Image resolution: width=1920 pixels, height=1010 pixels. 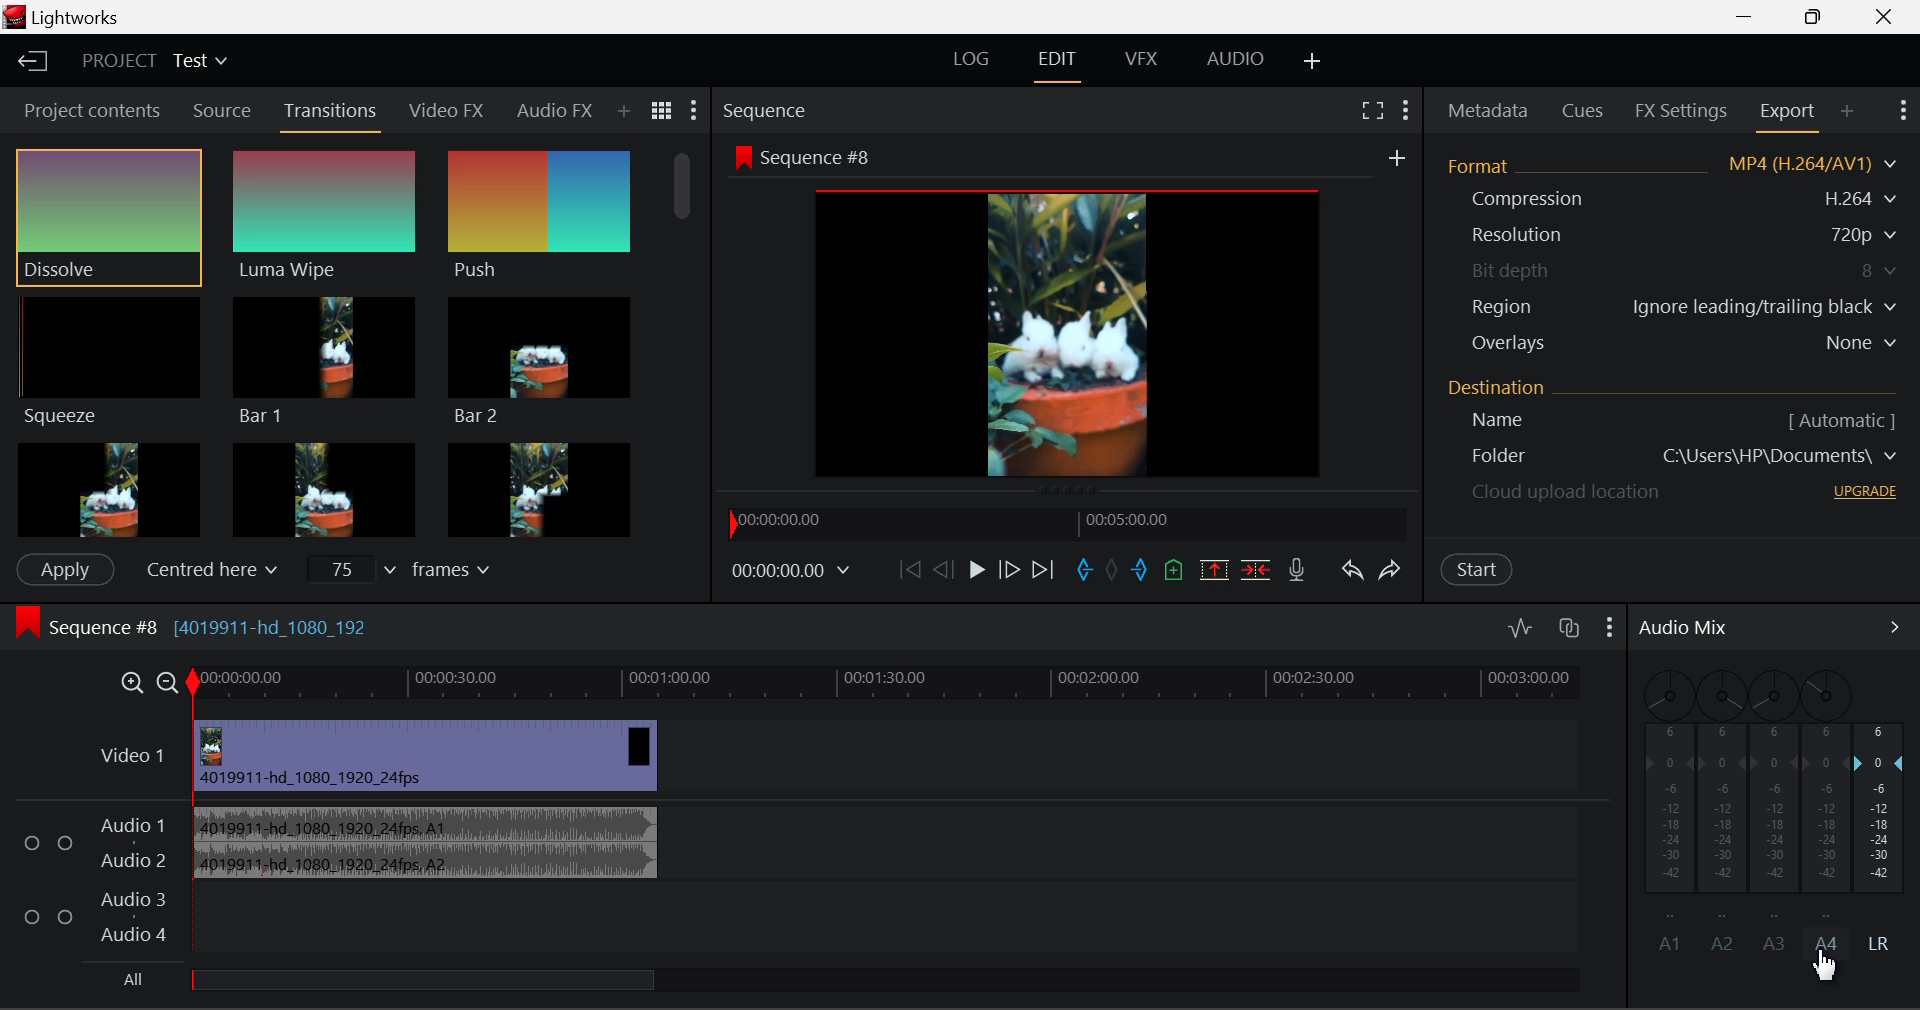 I want to click on To Start, so click(x=907, y=569).